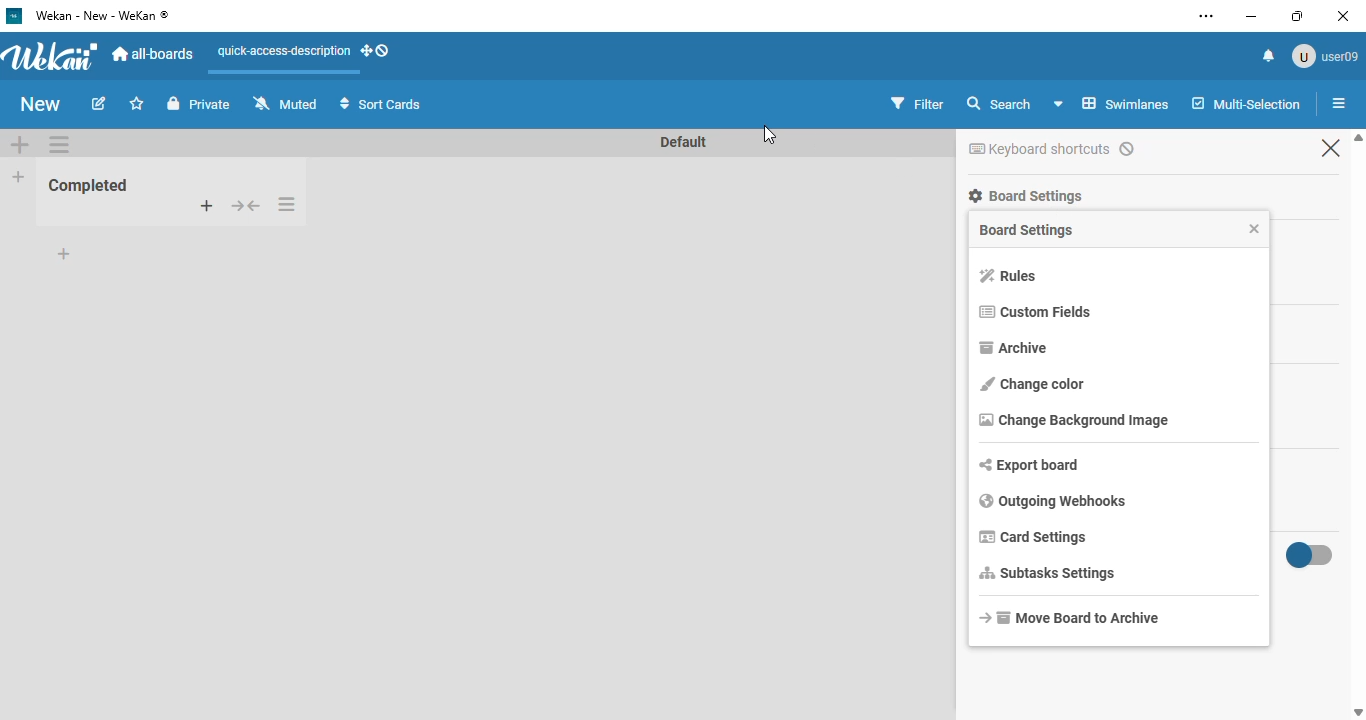  What do you see at coordinates (59, 144) in the screenshot?
I see `list actions` at bounding box center [59, 144].